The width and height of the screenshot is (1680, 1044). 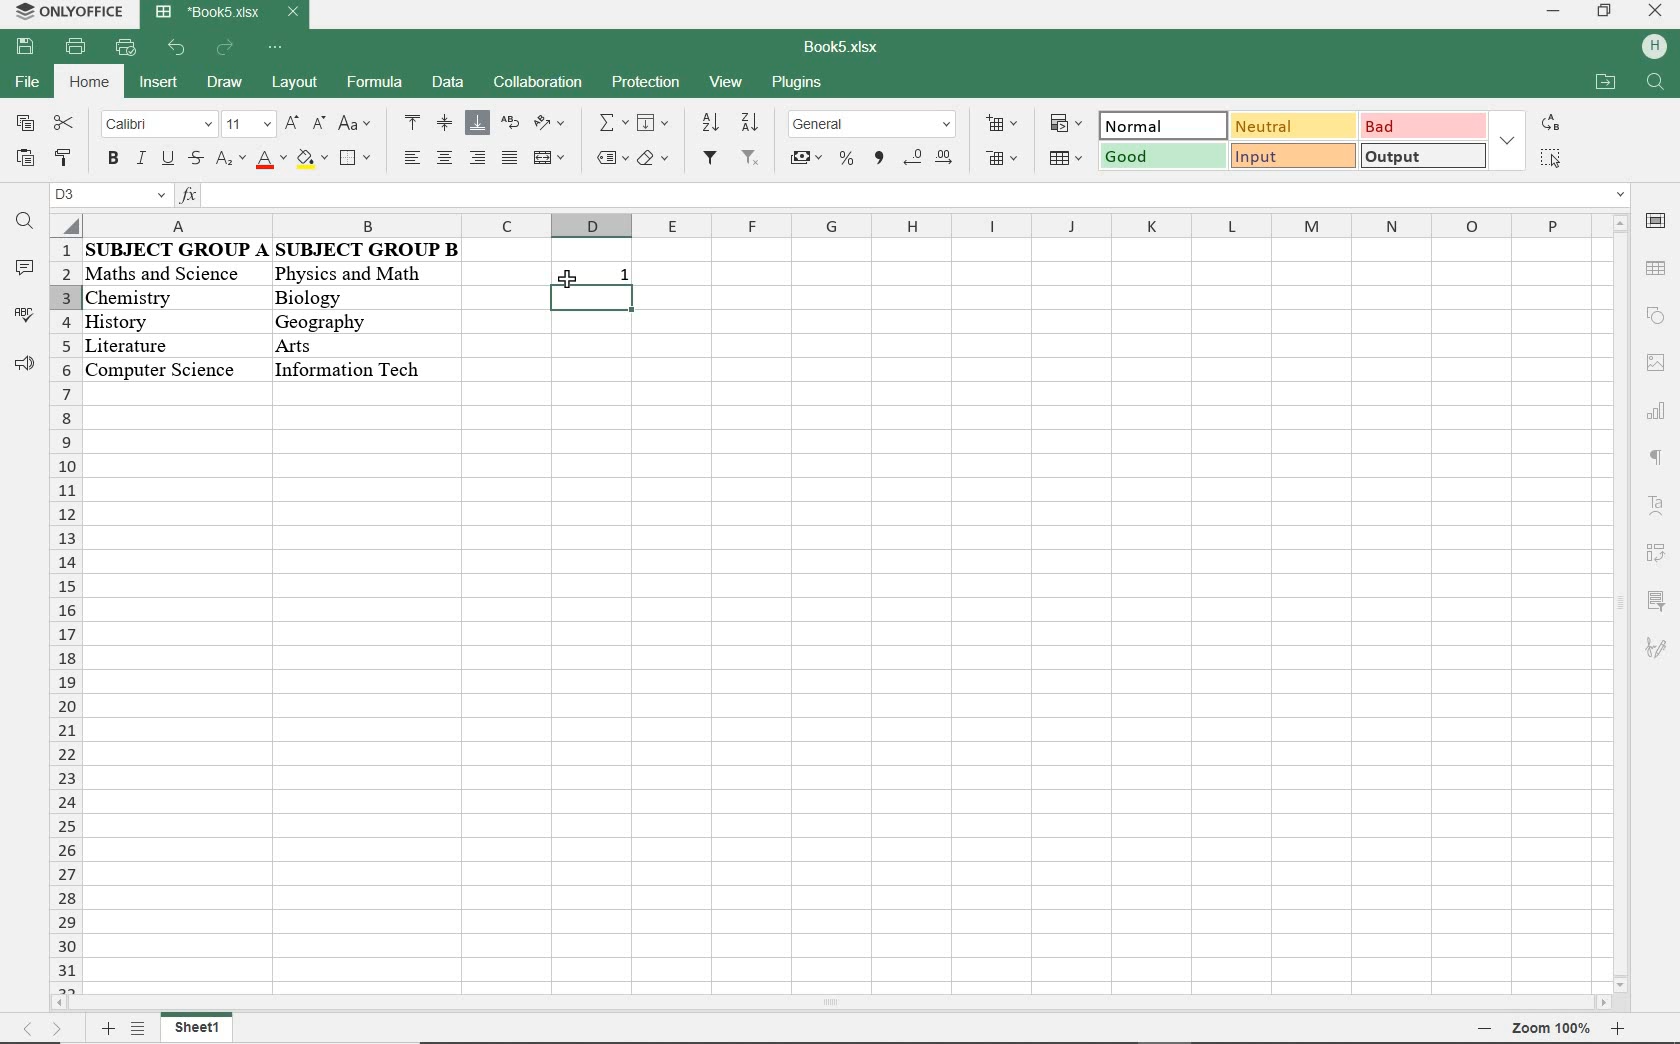 What do you see at coordinates (276, 250) in the screenshot?
I see `data` at bounding box center [276, 250].